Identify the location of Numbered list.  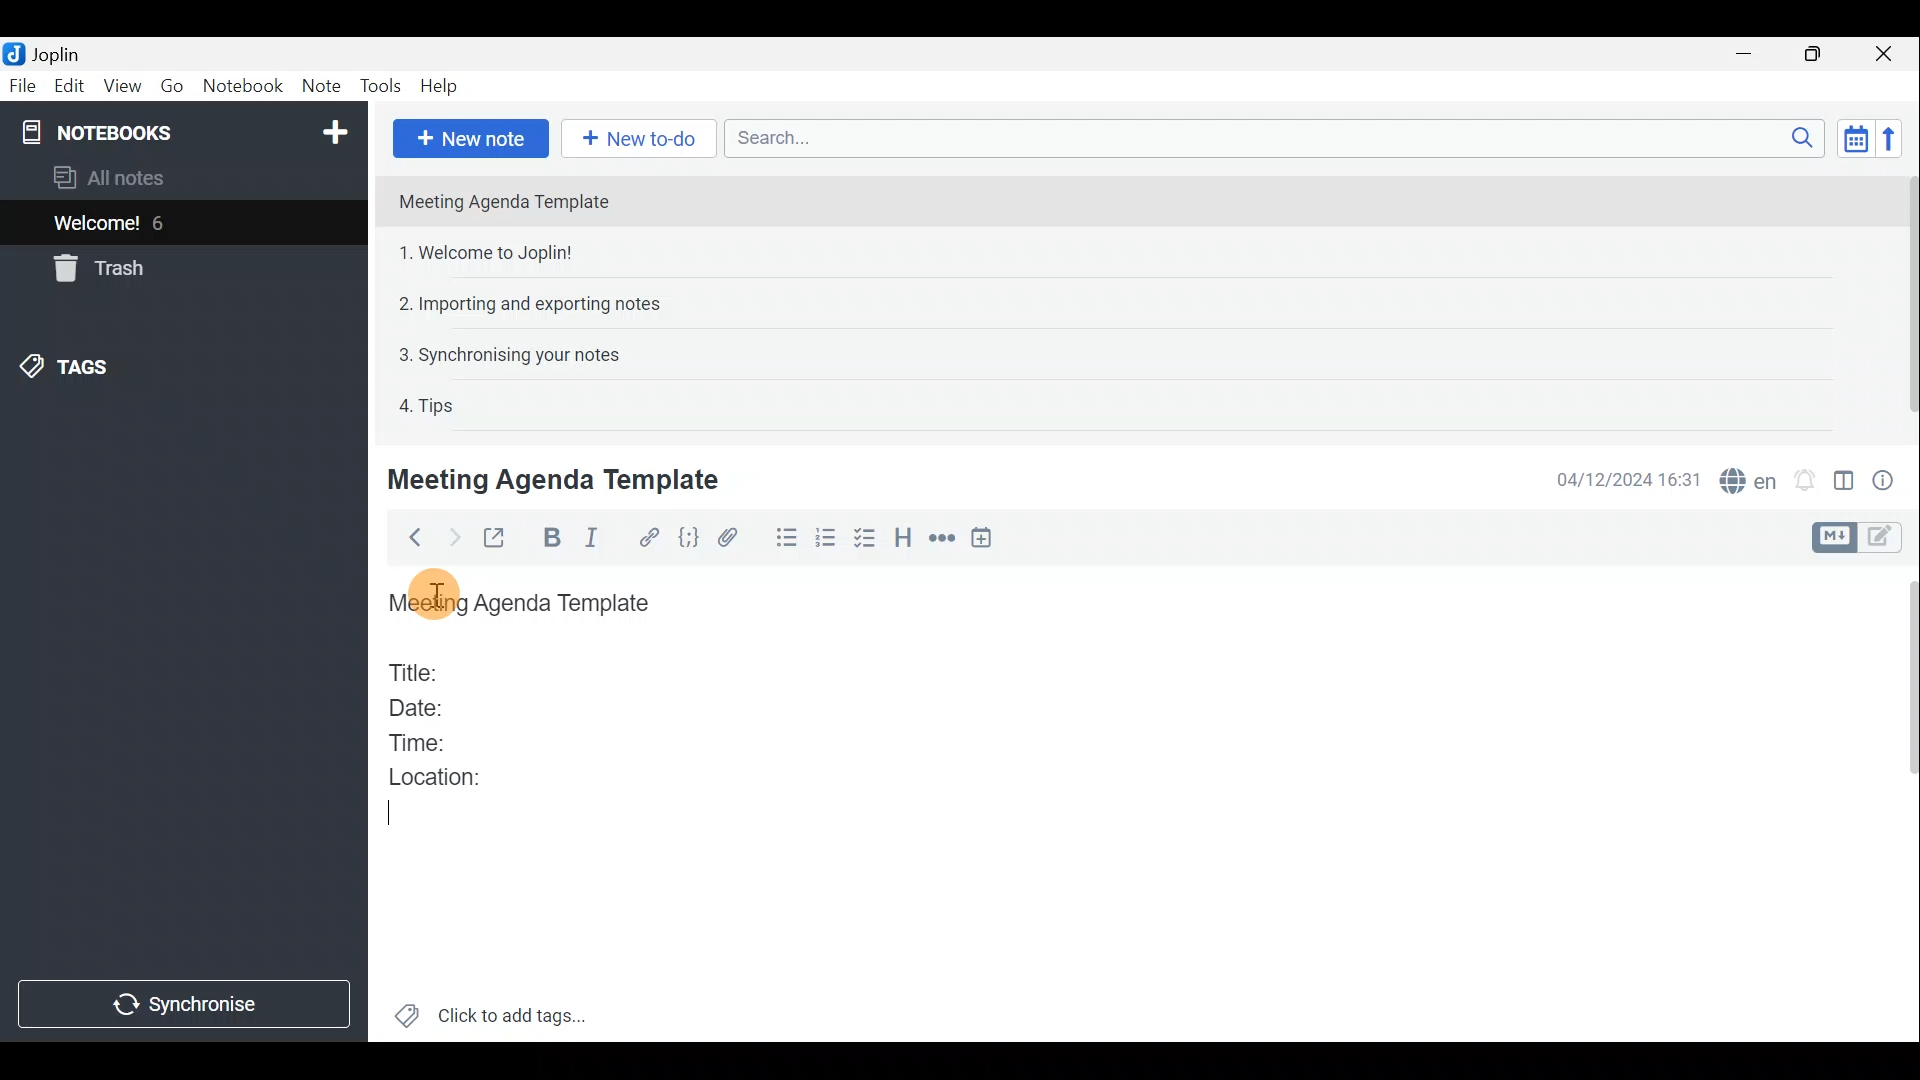
(826, 541).